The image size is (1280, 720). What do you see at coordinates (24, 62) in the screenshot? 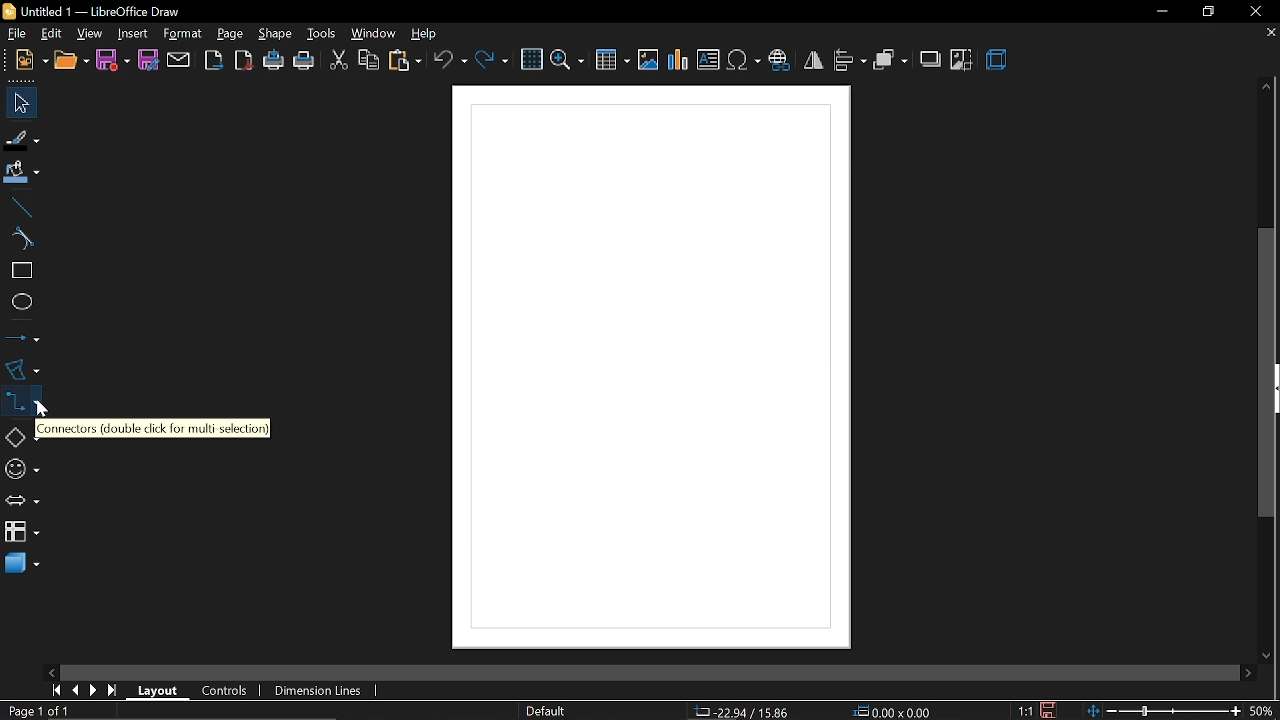
I see `new` at bounding box center [24, 62].